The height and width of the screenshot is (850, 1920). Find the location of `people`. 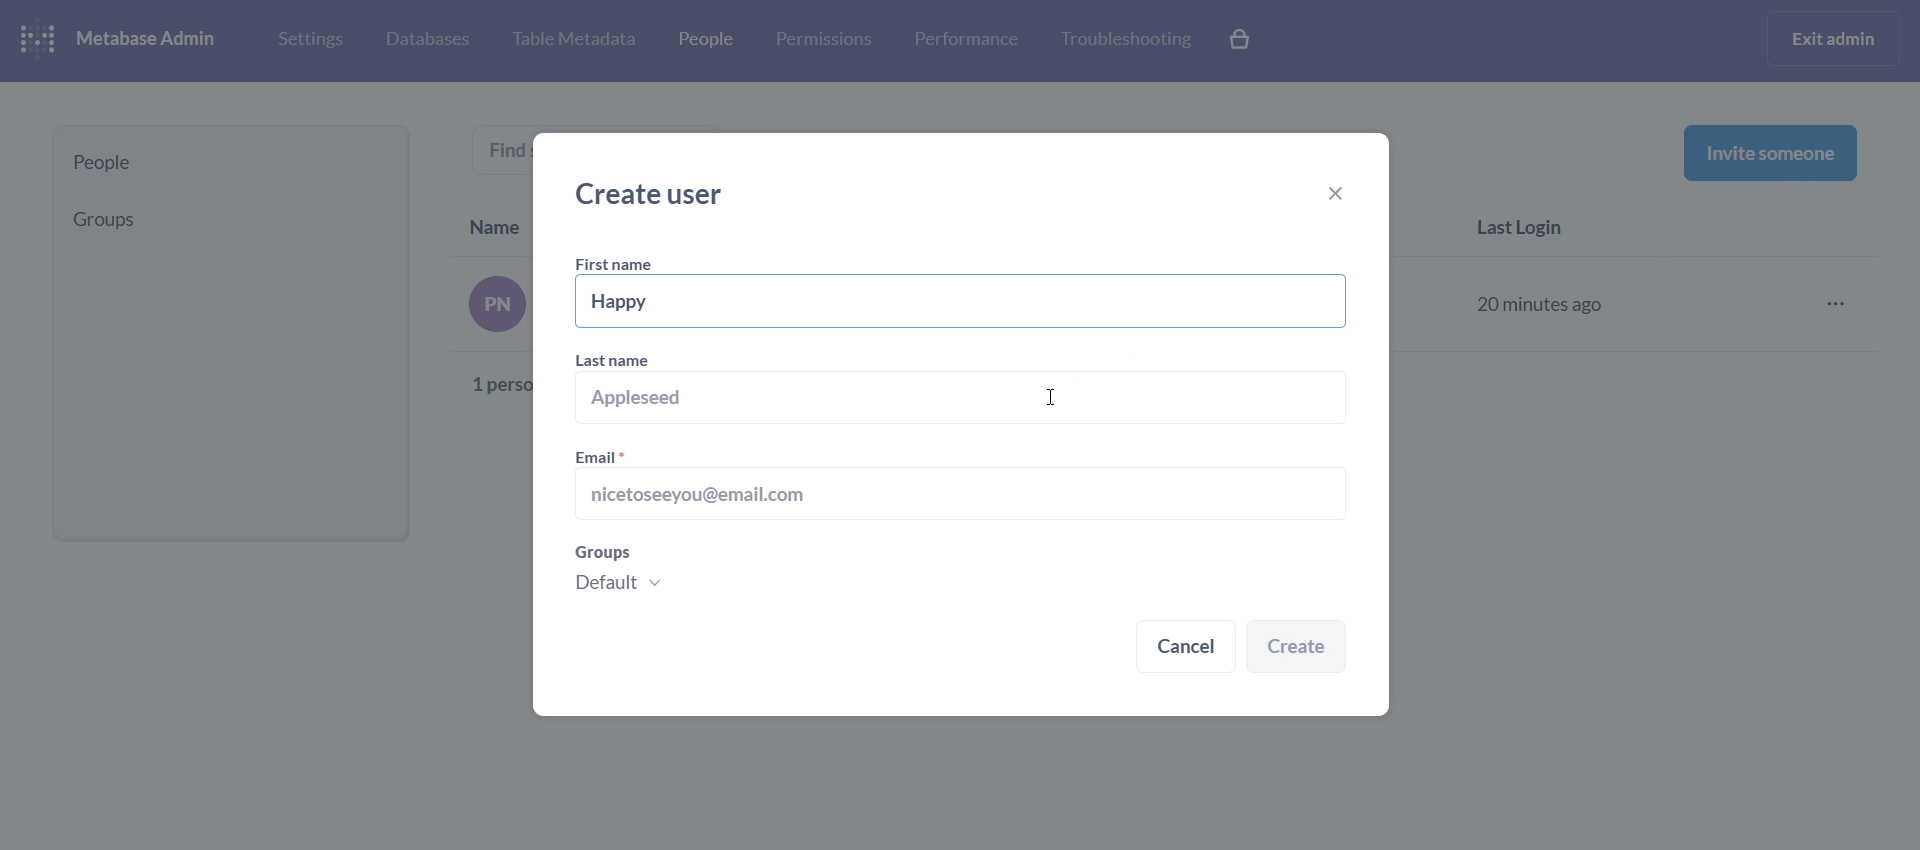

people is located at coordinates (703, 43).